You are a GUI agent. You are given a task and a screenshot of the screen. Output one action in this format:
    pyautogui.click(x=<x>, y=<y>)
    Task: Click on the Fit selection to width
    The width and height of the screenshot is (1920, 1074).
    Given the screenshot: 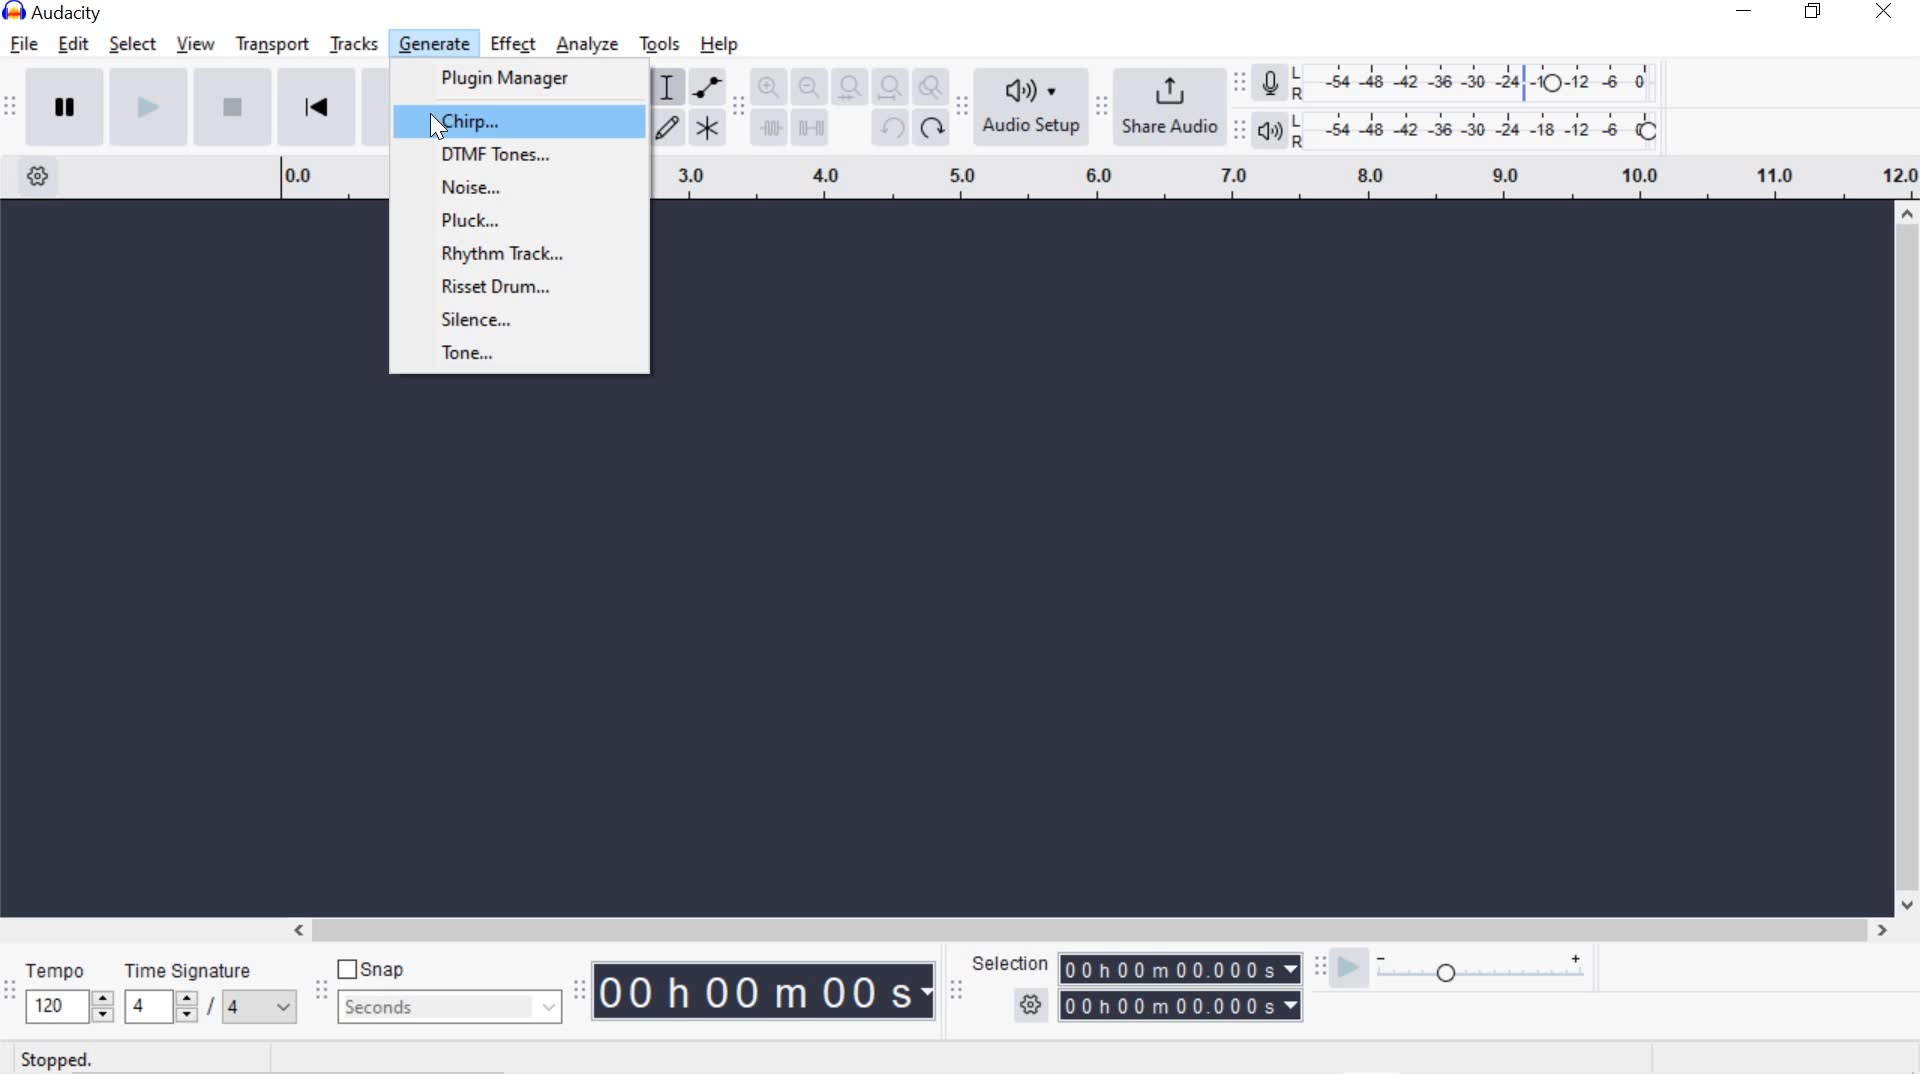 What is the action you would take?
    pyautogui.click(x=846, y=90)
    